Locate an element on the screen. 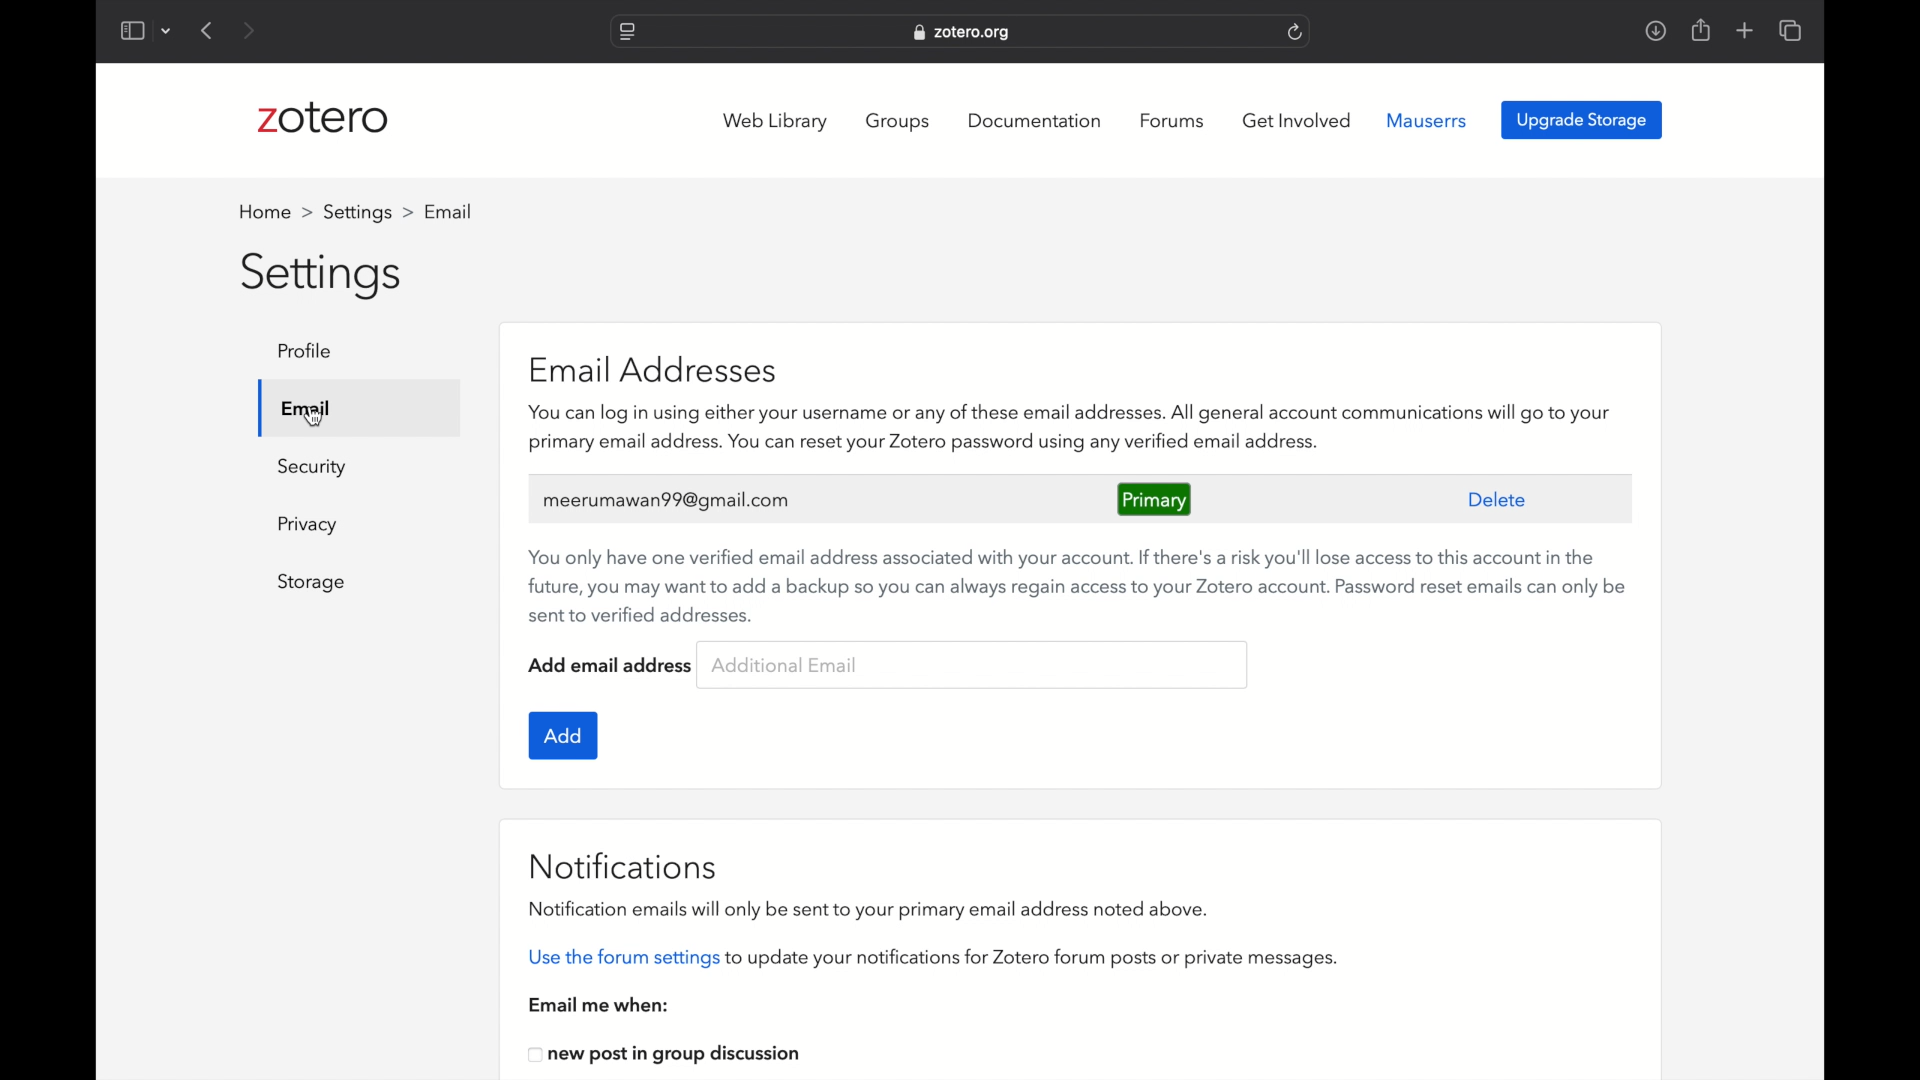 Image resolution: width=1920 pixels, height=1080 pixels. show tab overview is located at coordinates (1792, 30).